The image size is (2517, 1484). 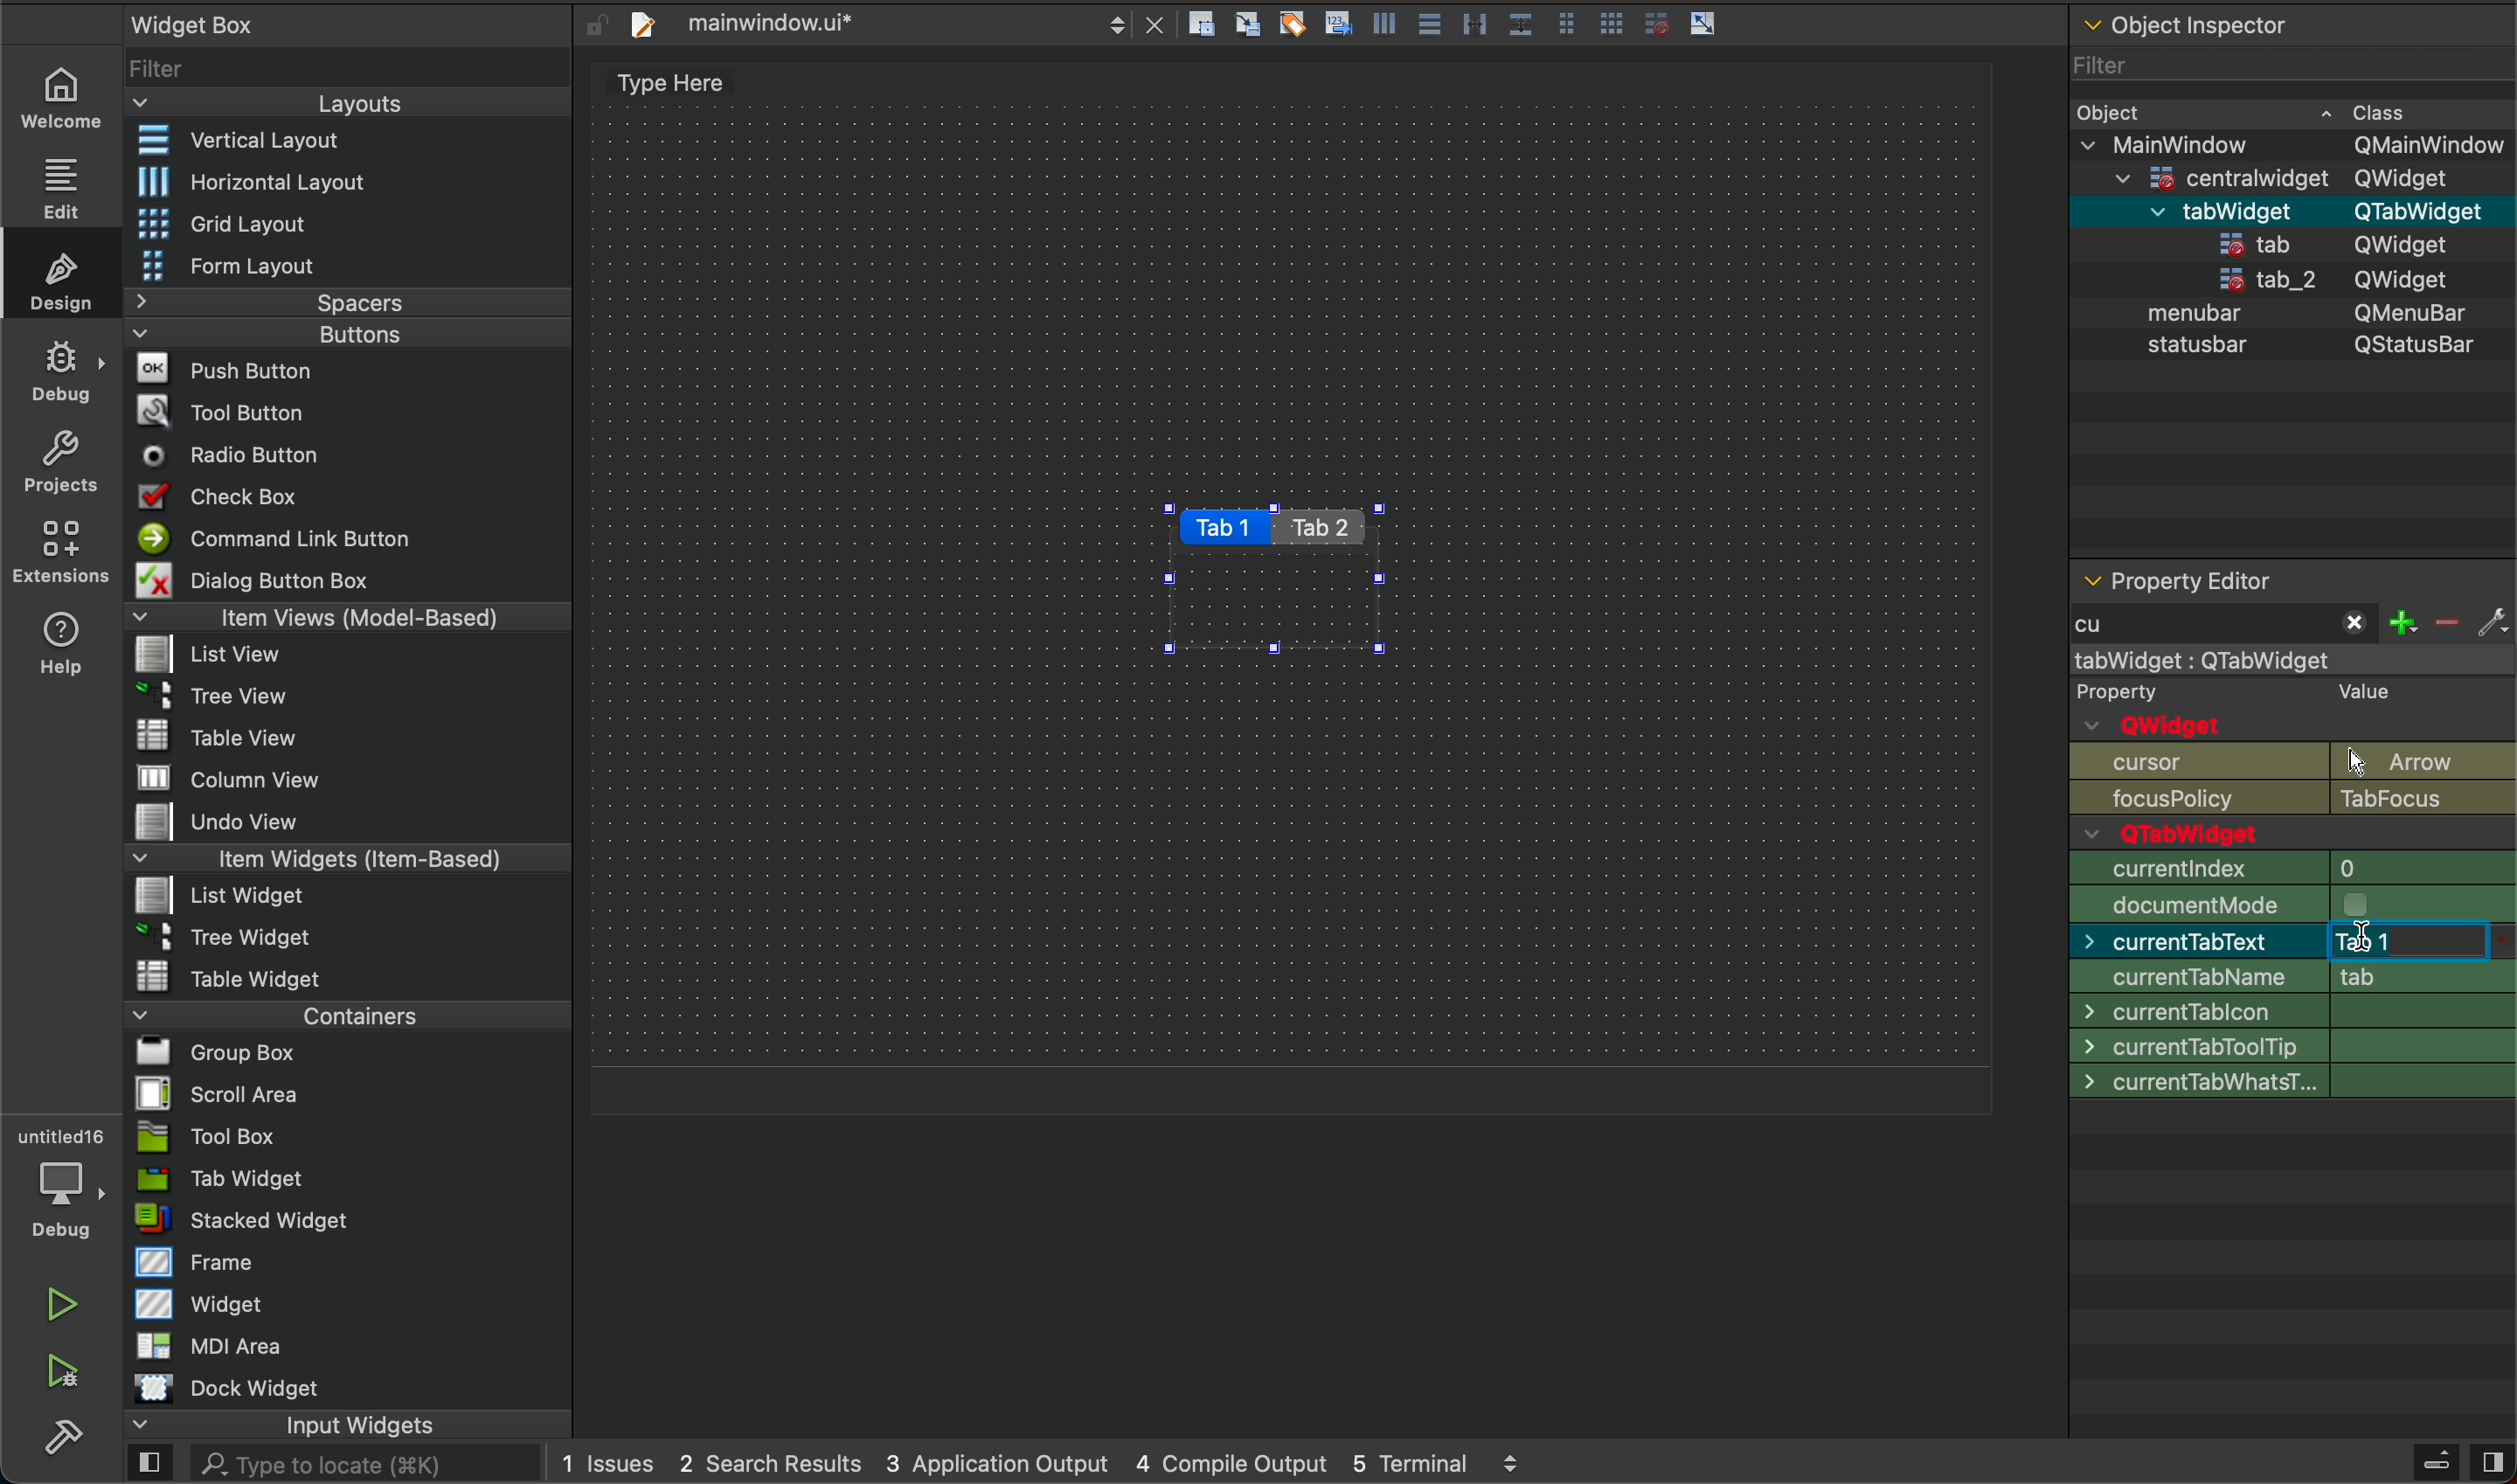 I want to click on palette, so click(x=2294, y=1077).